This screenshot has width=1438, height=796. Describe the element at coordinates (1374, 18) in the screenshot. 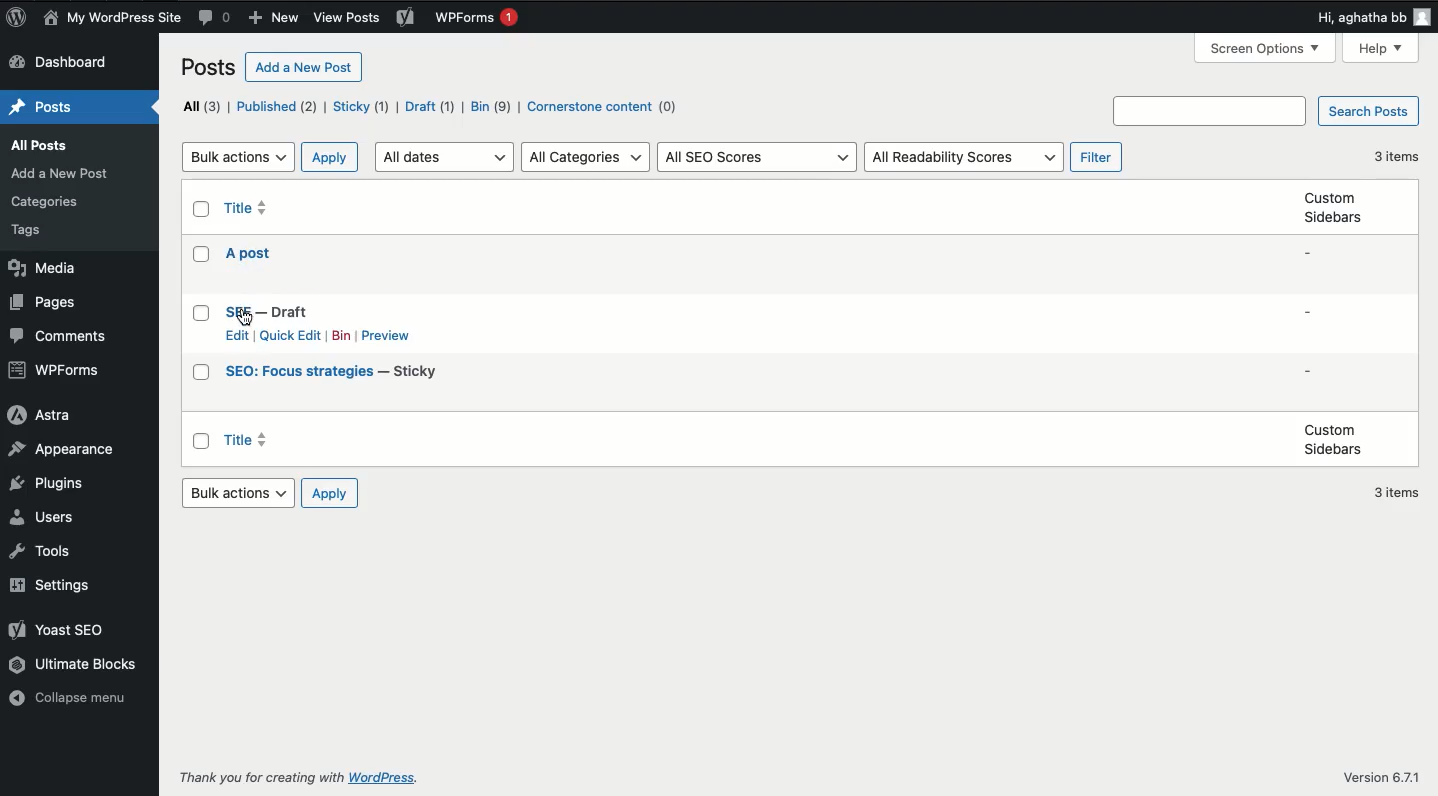

I see `Hi user` at that location.